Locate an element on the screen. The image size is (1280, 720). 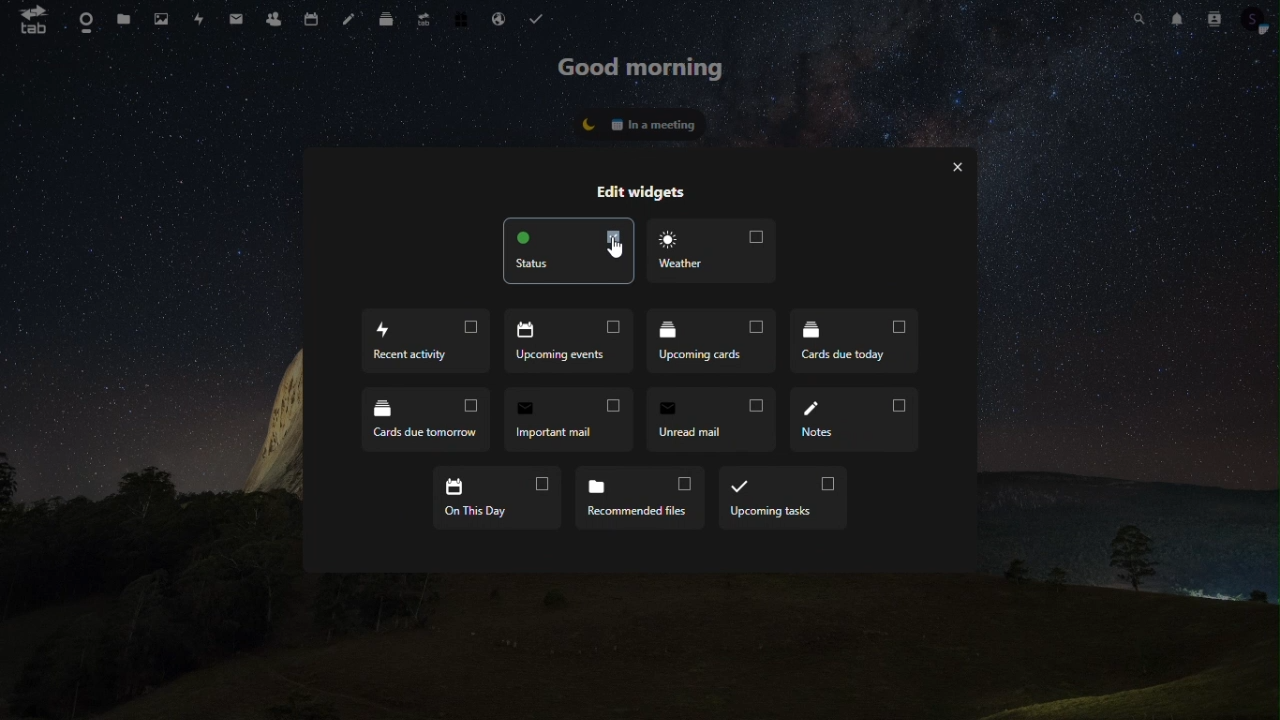
tasks is located at coordinates (540, 19).